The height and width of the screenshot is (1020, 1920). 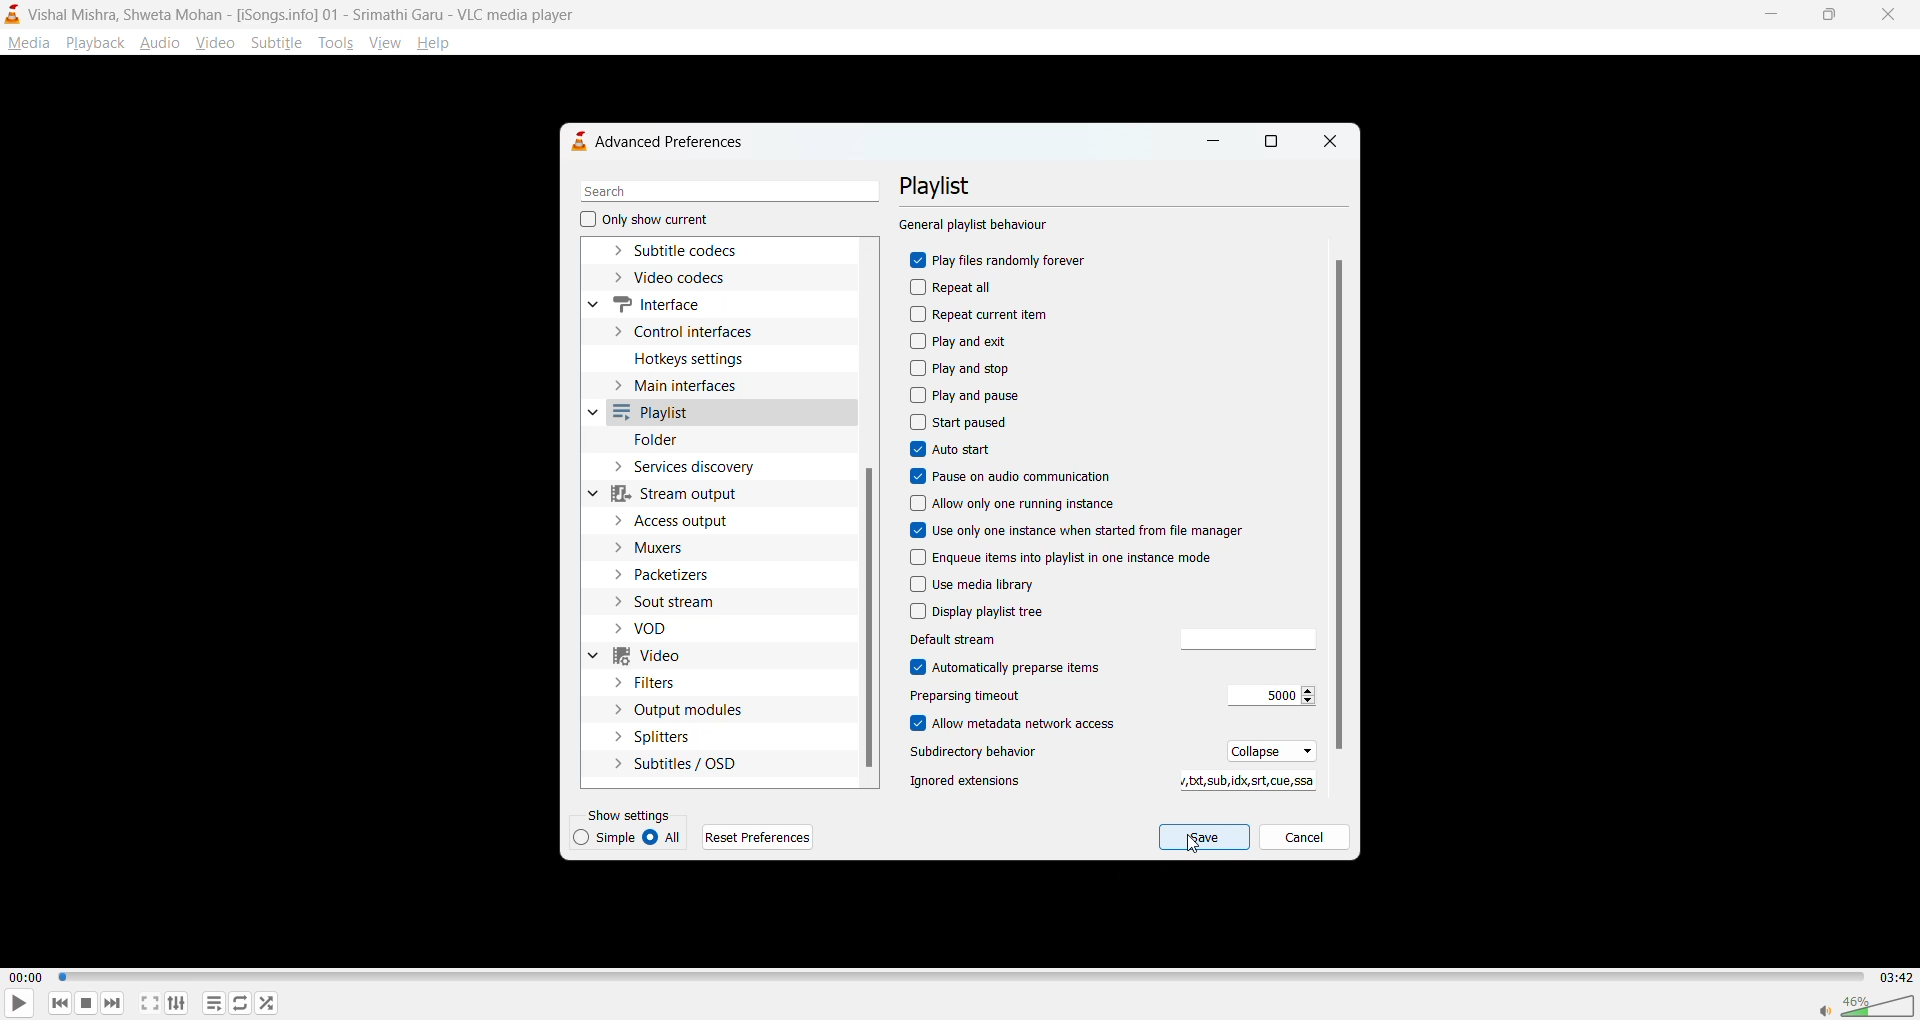 I want to click on 03:42, so click(x=1892, y=977).